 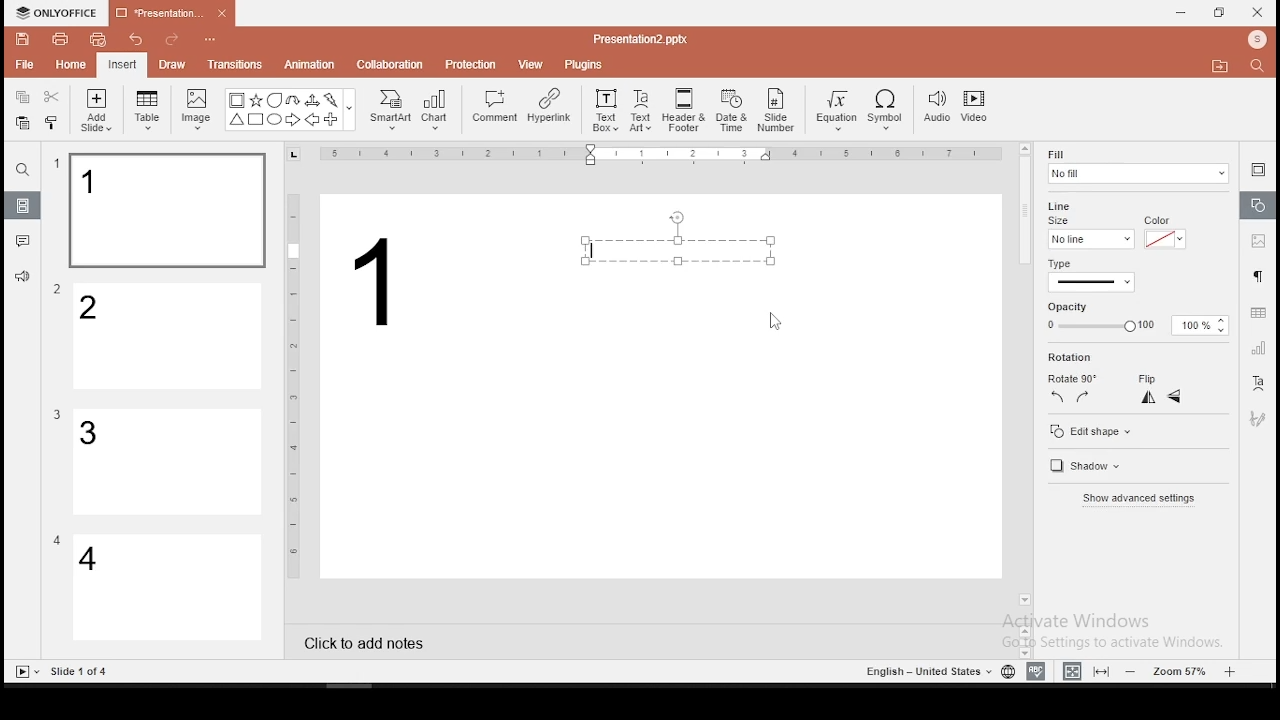 What do you see at coordinates (1089, 431) in the screenshot?
I see `edit shape` at bounding box center [1089, 431].